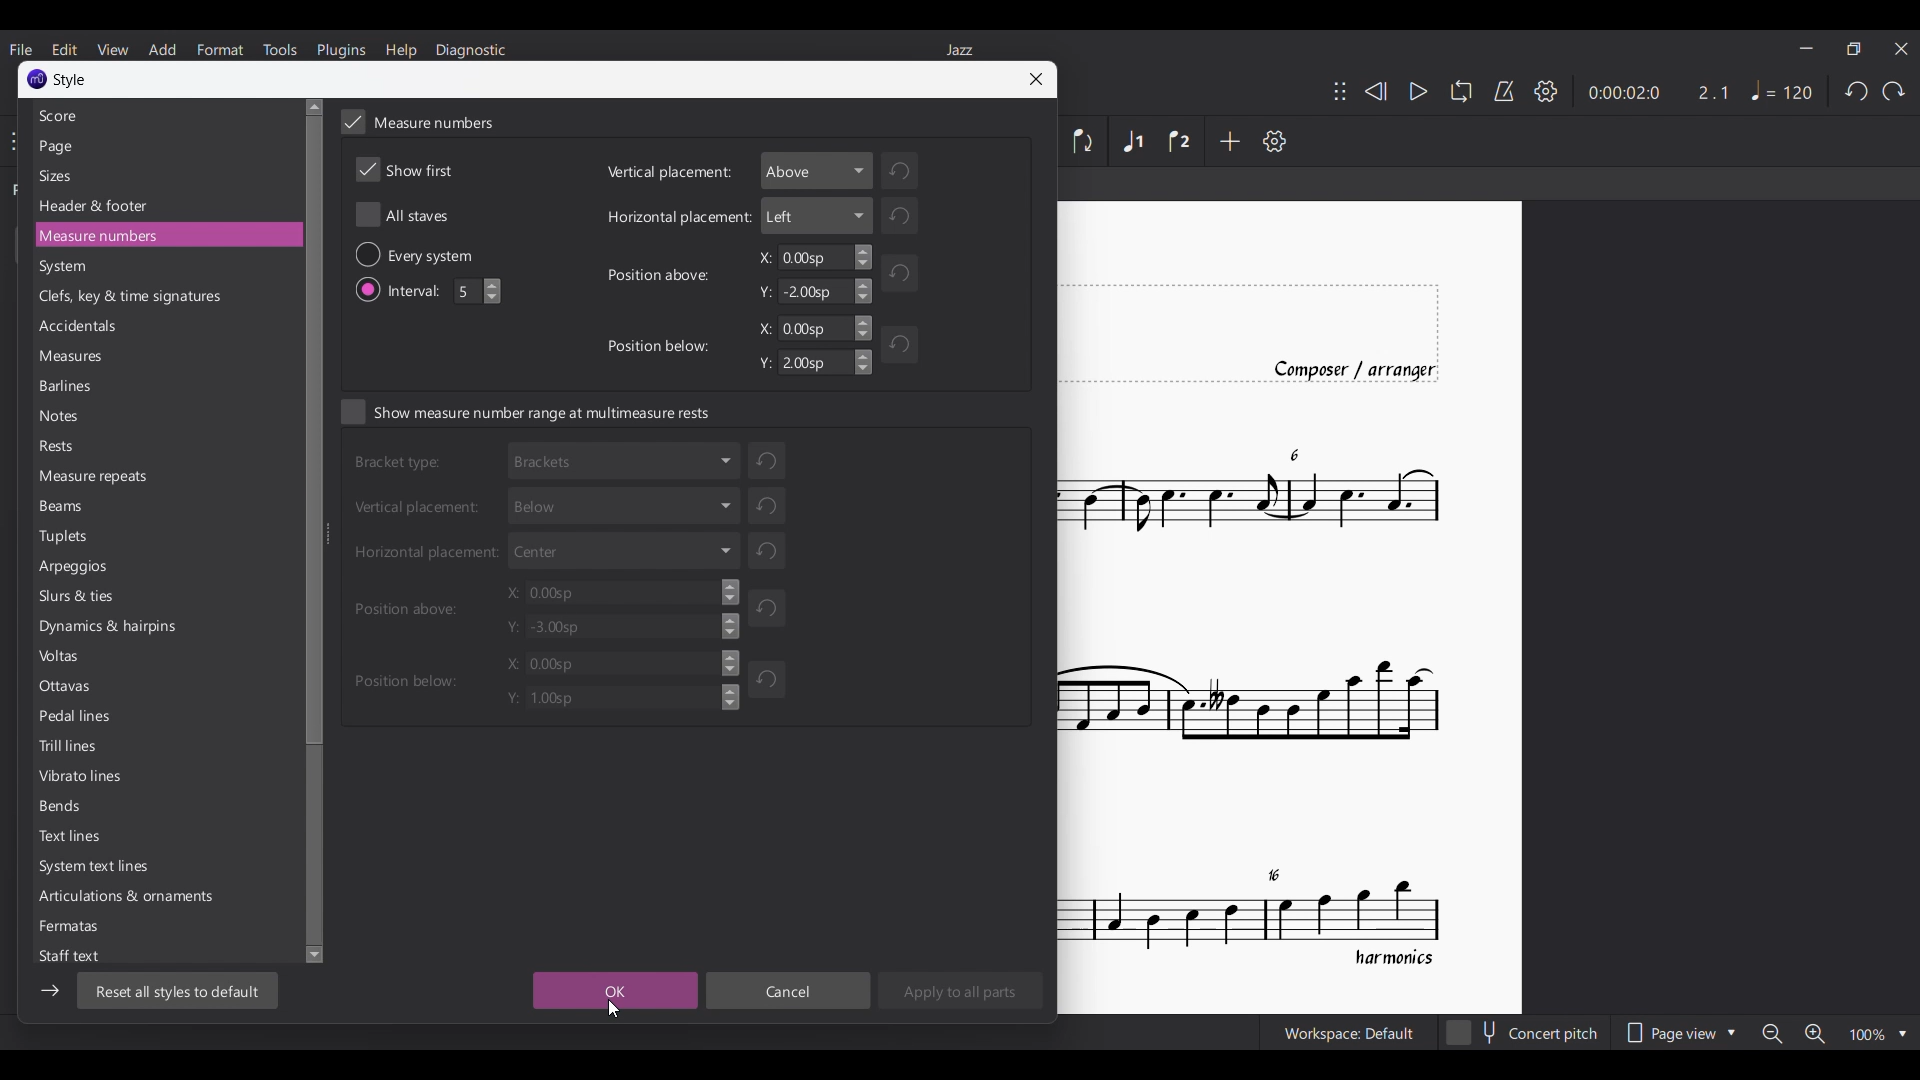 The height and width of the screenshot is (1080, 1920). What do you see at coordinates (149, 896) in the screenshot?
I see `Articulation` at bounding box center [149, 896].